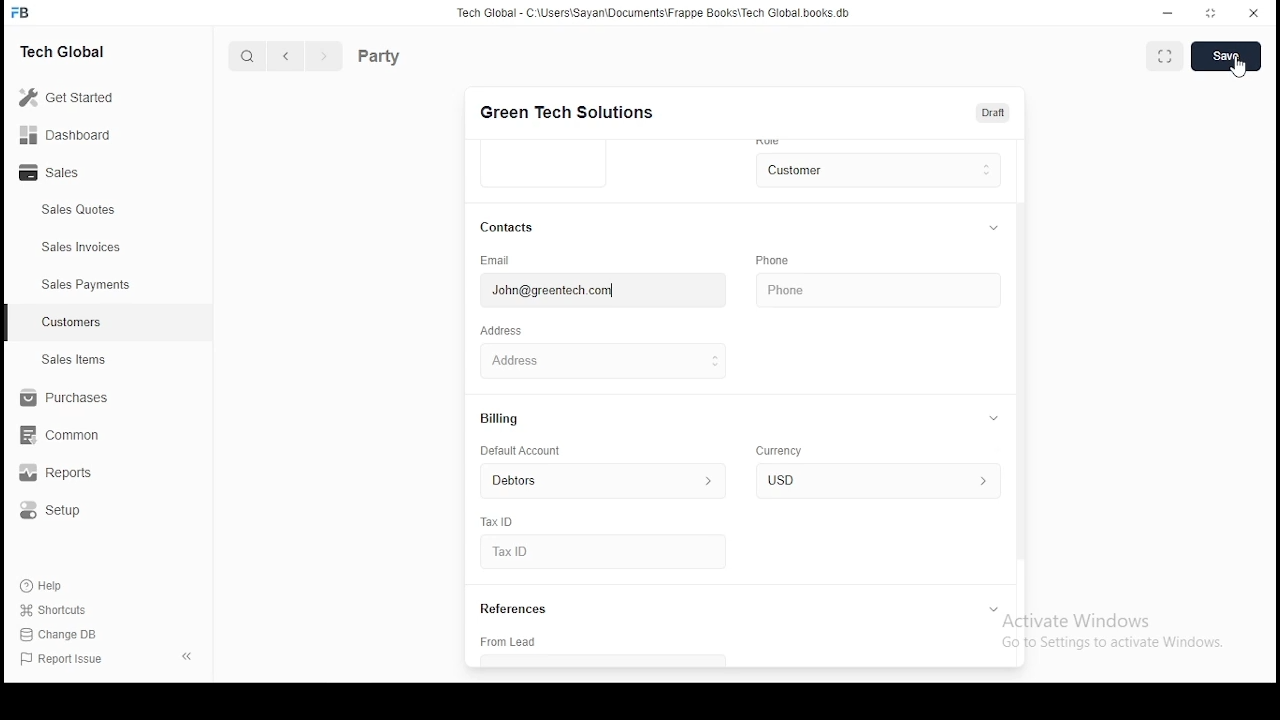 This screenshot has width=1280, height=720. What do you see at coordinates (1251, 14) in the screenshot?
I see `close window` at bounding box center [1251, 14].